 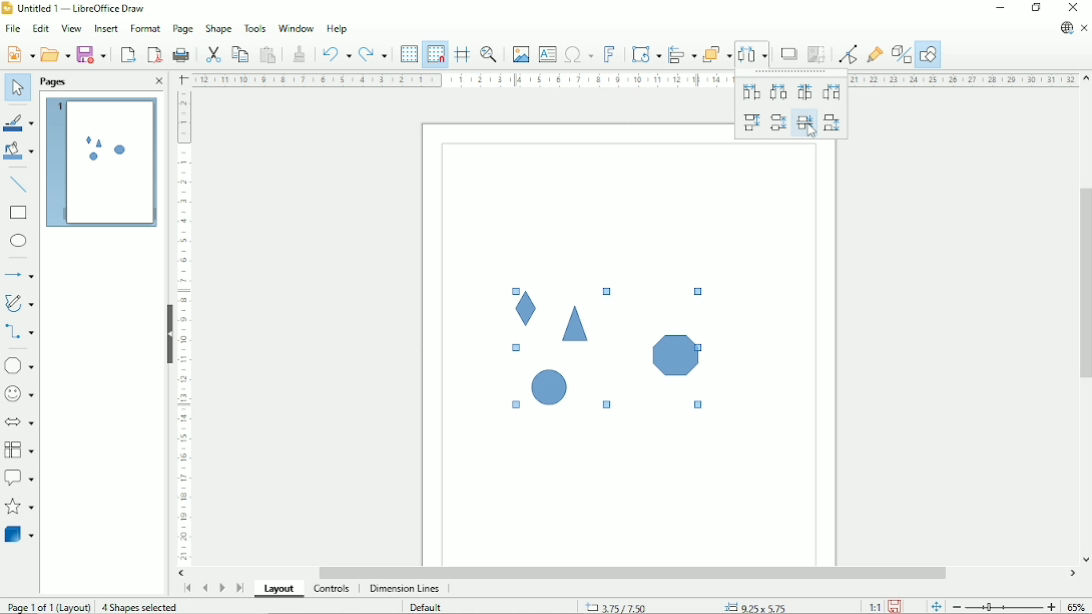 I want to click on Horizontally left, so click(x=751, y=93).